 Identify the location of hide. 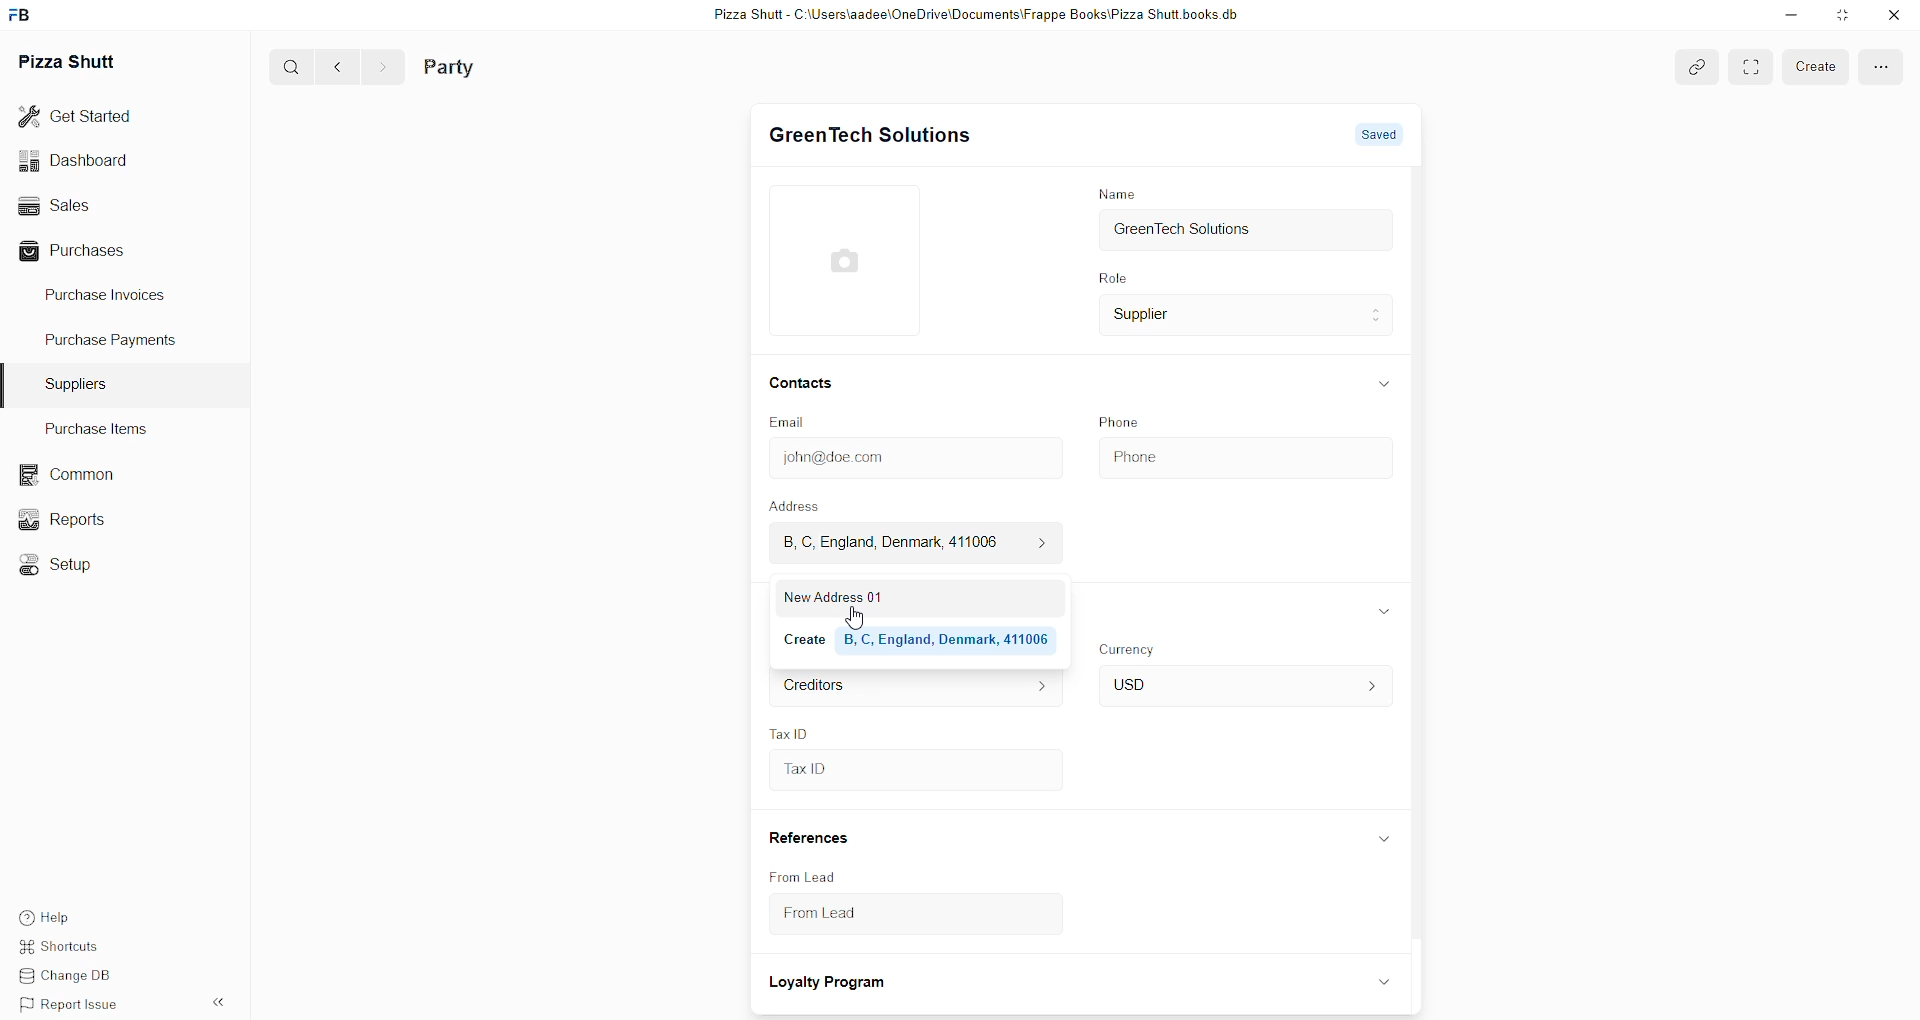
(1384, 382).